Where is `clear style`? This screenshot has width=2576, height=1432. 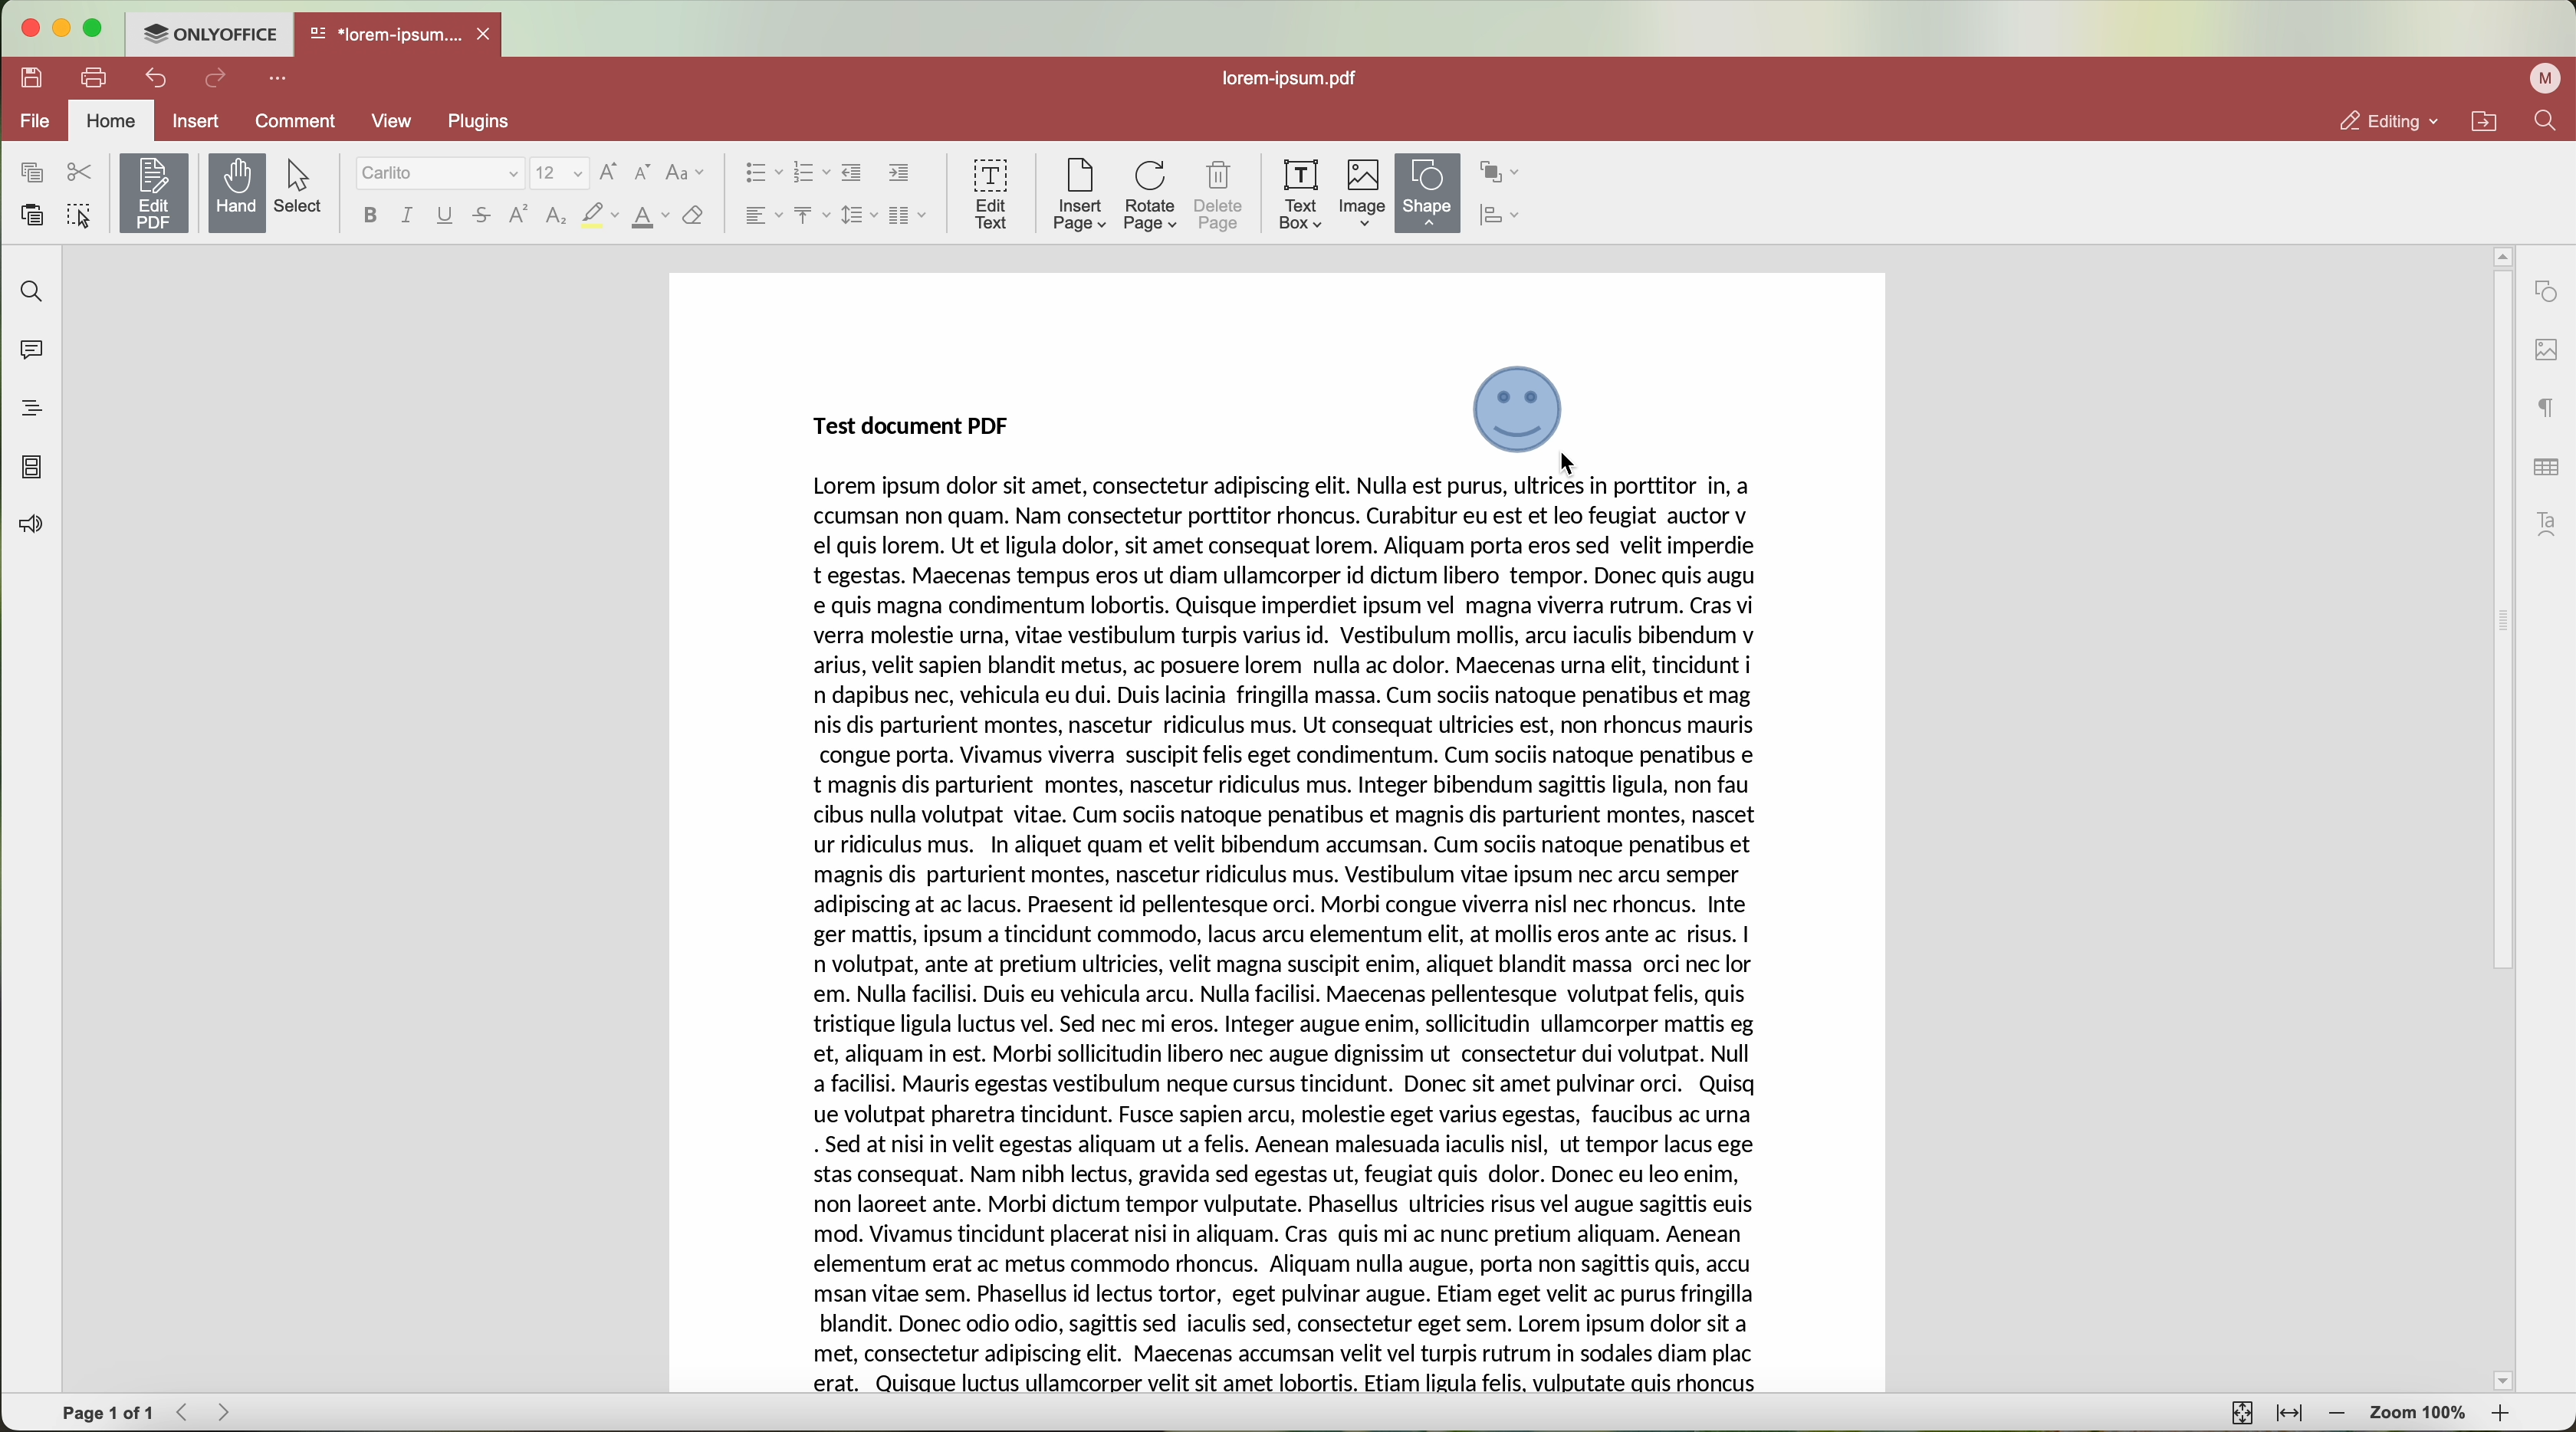
clear style is located at coordinates (692, 216).